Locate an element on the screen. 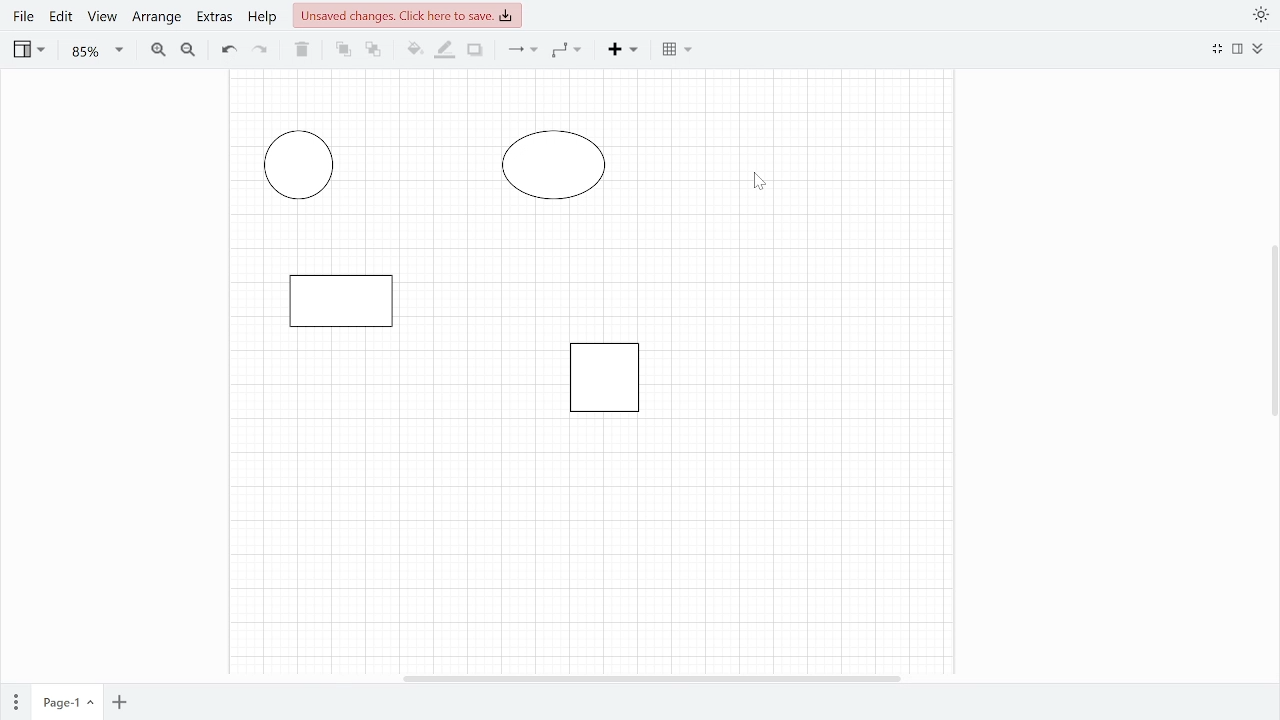  Zoom out is located at coordinates (187, 52).